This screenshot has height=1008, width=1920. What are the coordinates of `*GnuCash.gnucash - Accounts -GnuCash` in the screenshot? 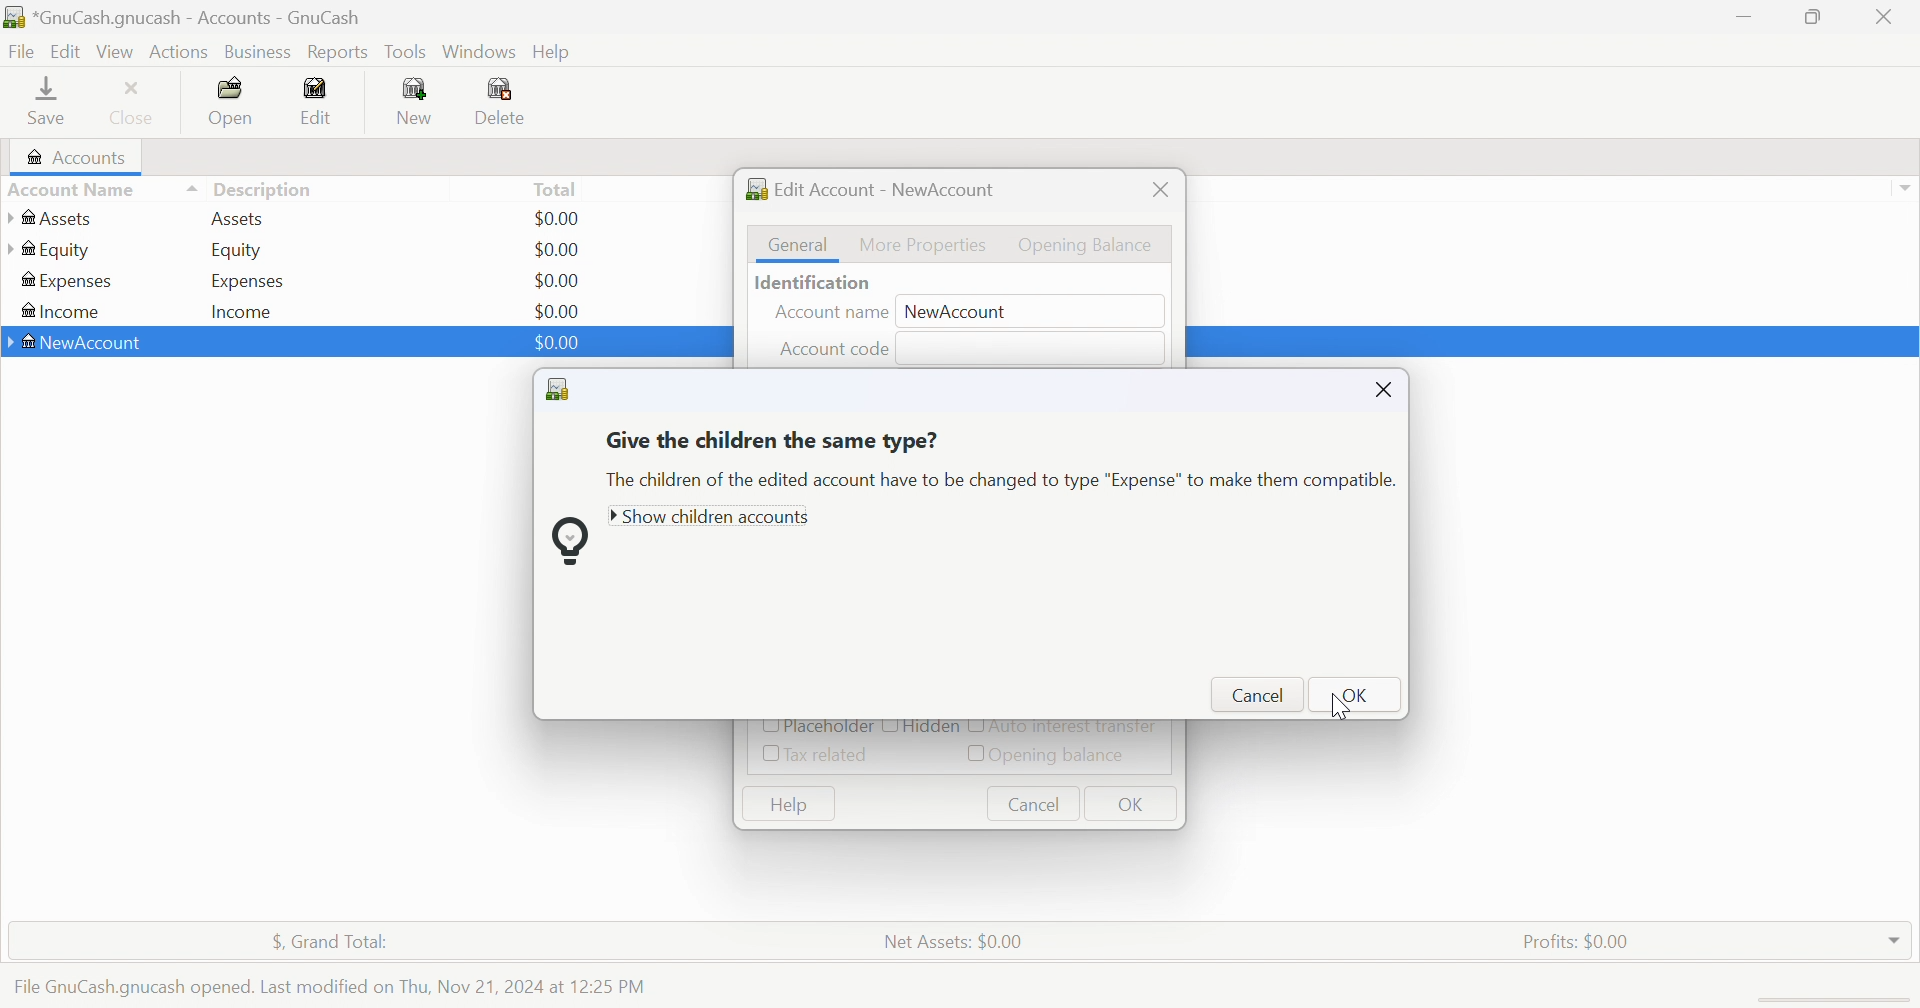 It's located at (188, 18).